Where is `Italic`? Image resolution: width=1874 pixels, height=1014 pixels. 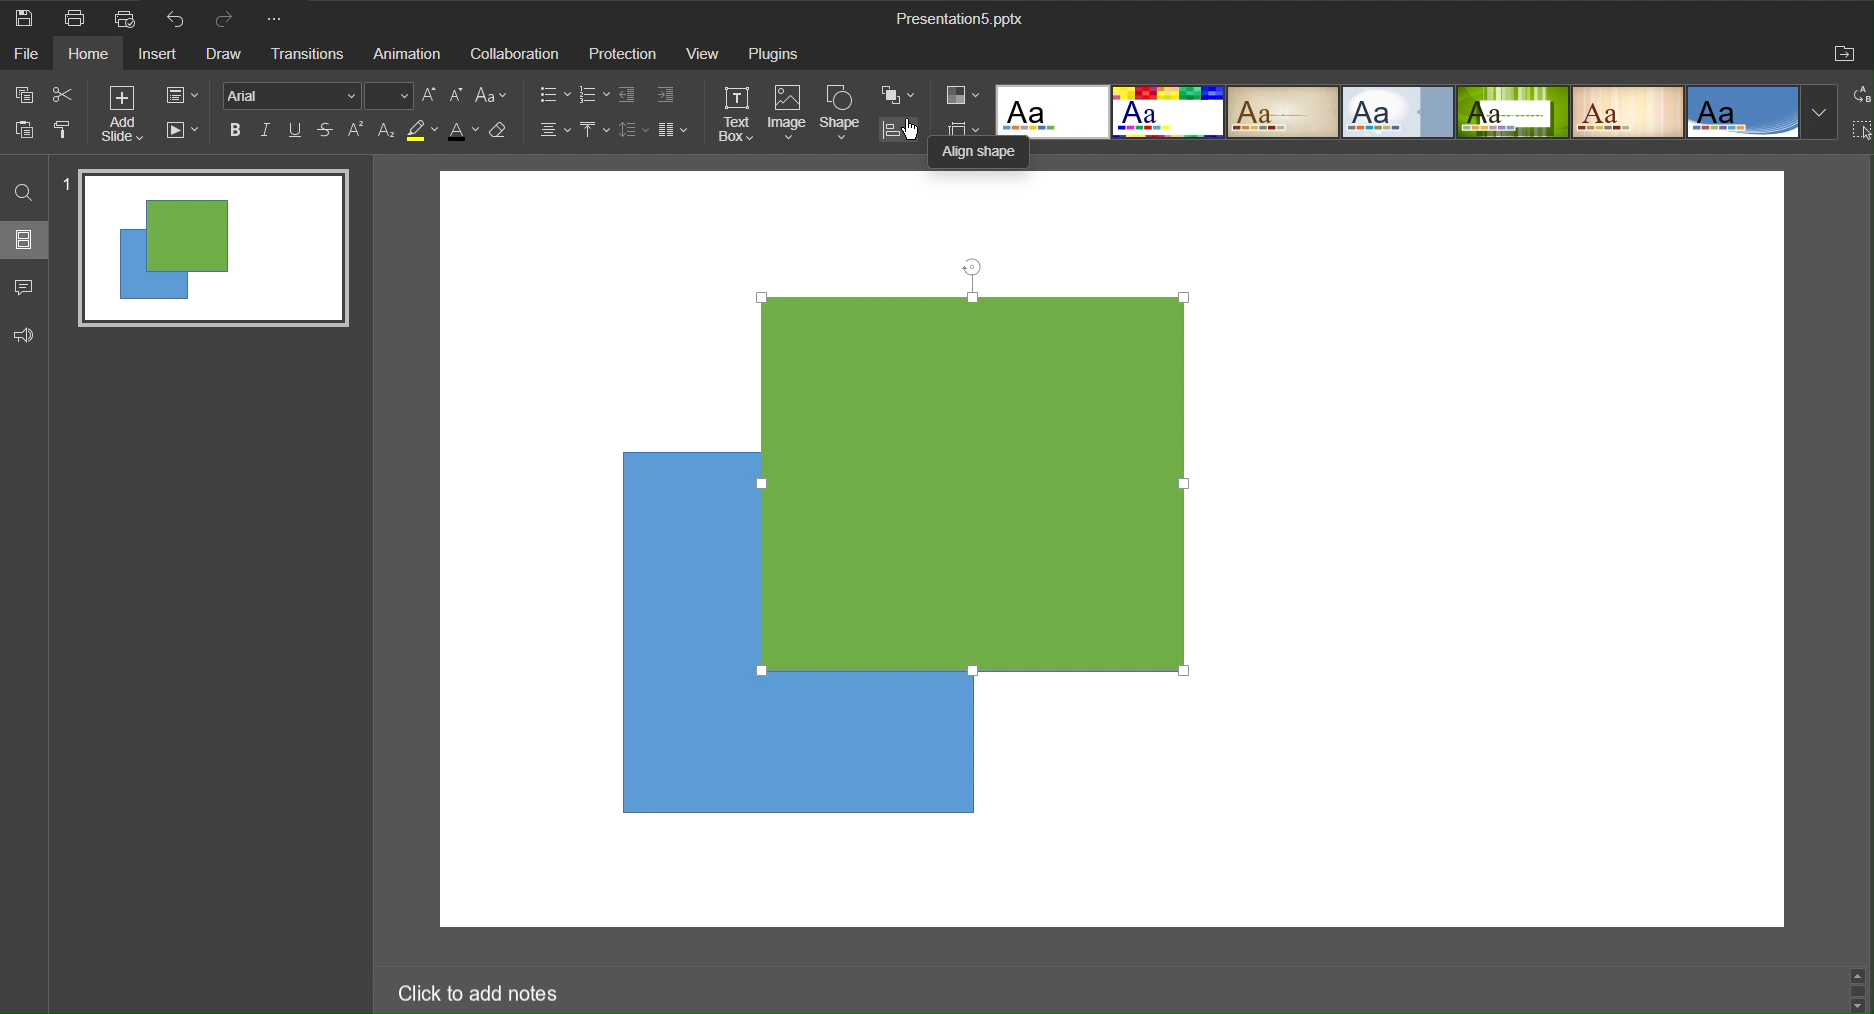
Italic is located at coordinates (266, 130).